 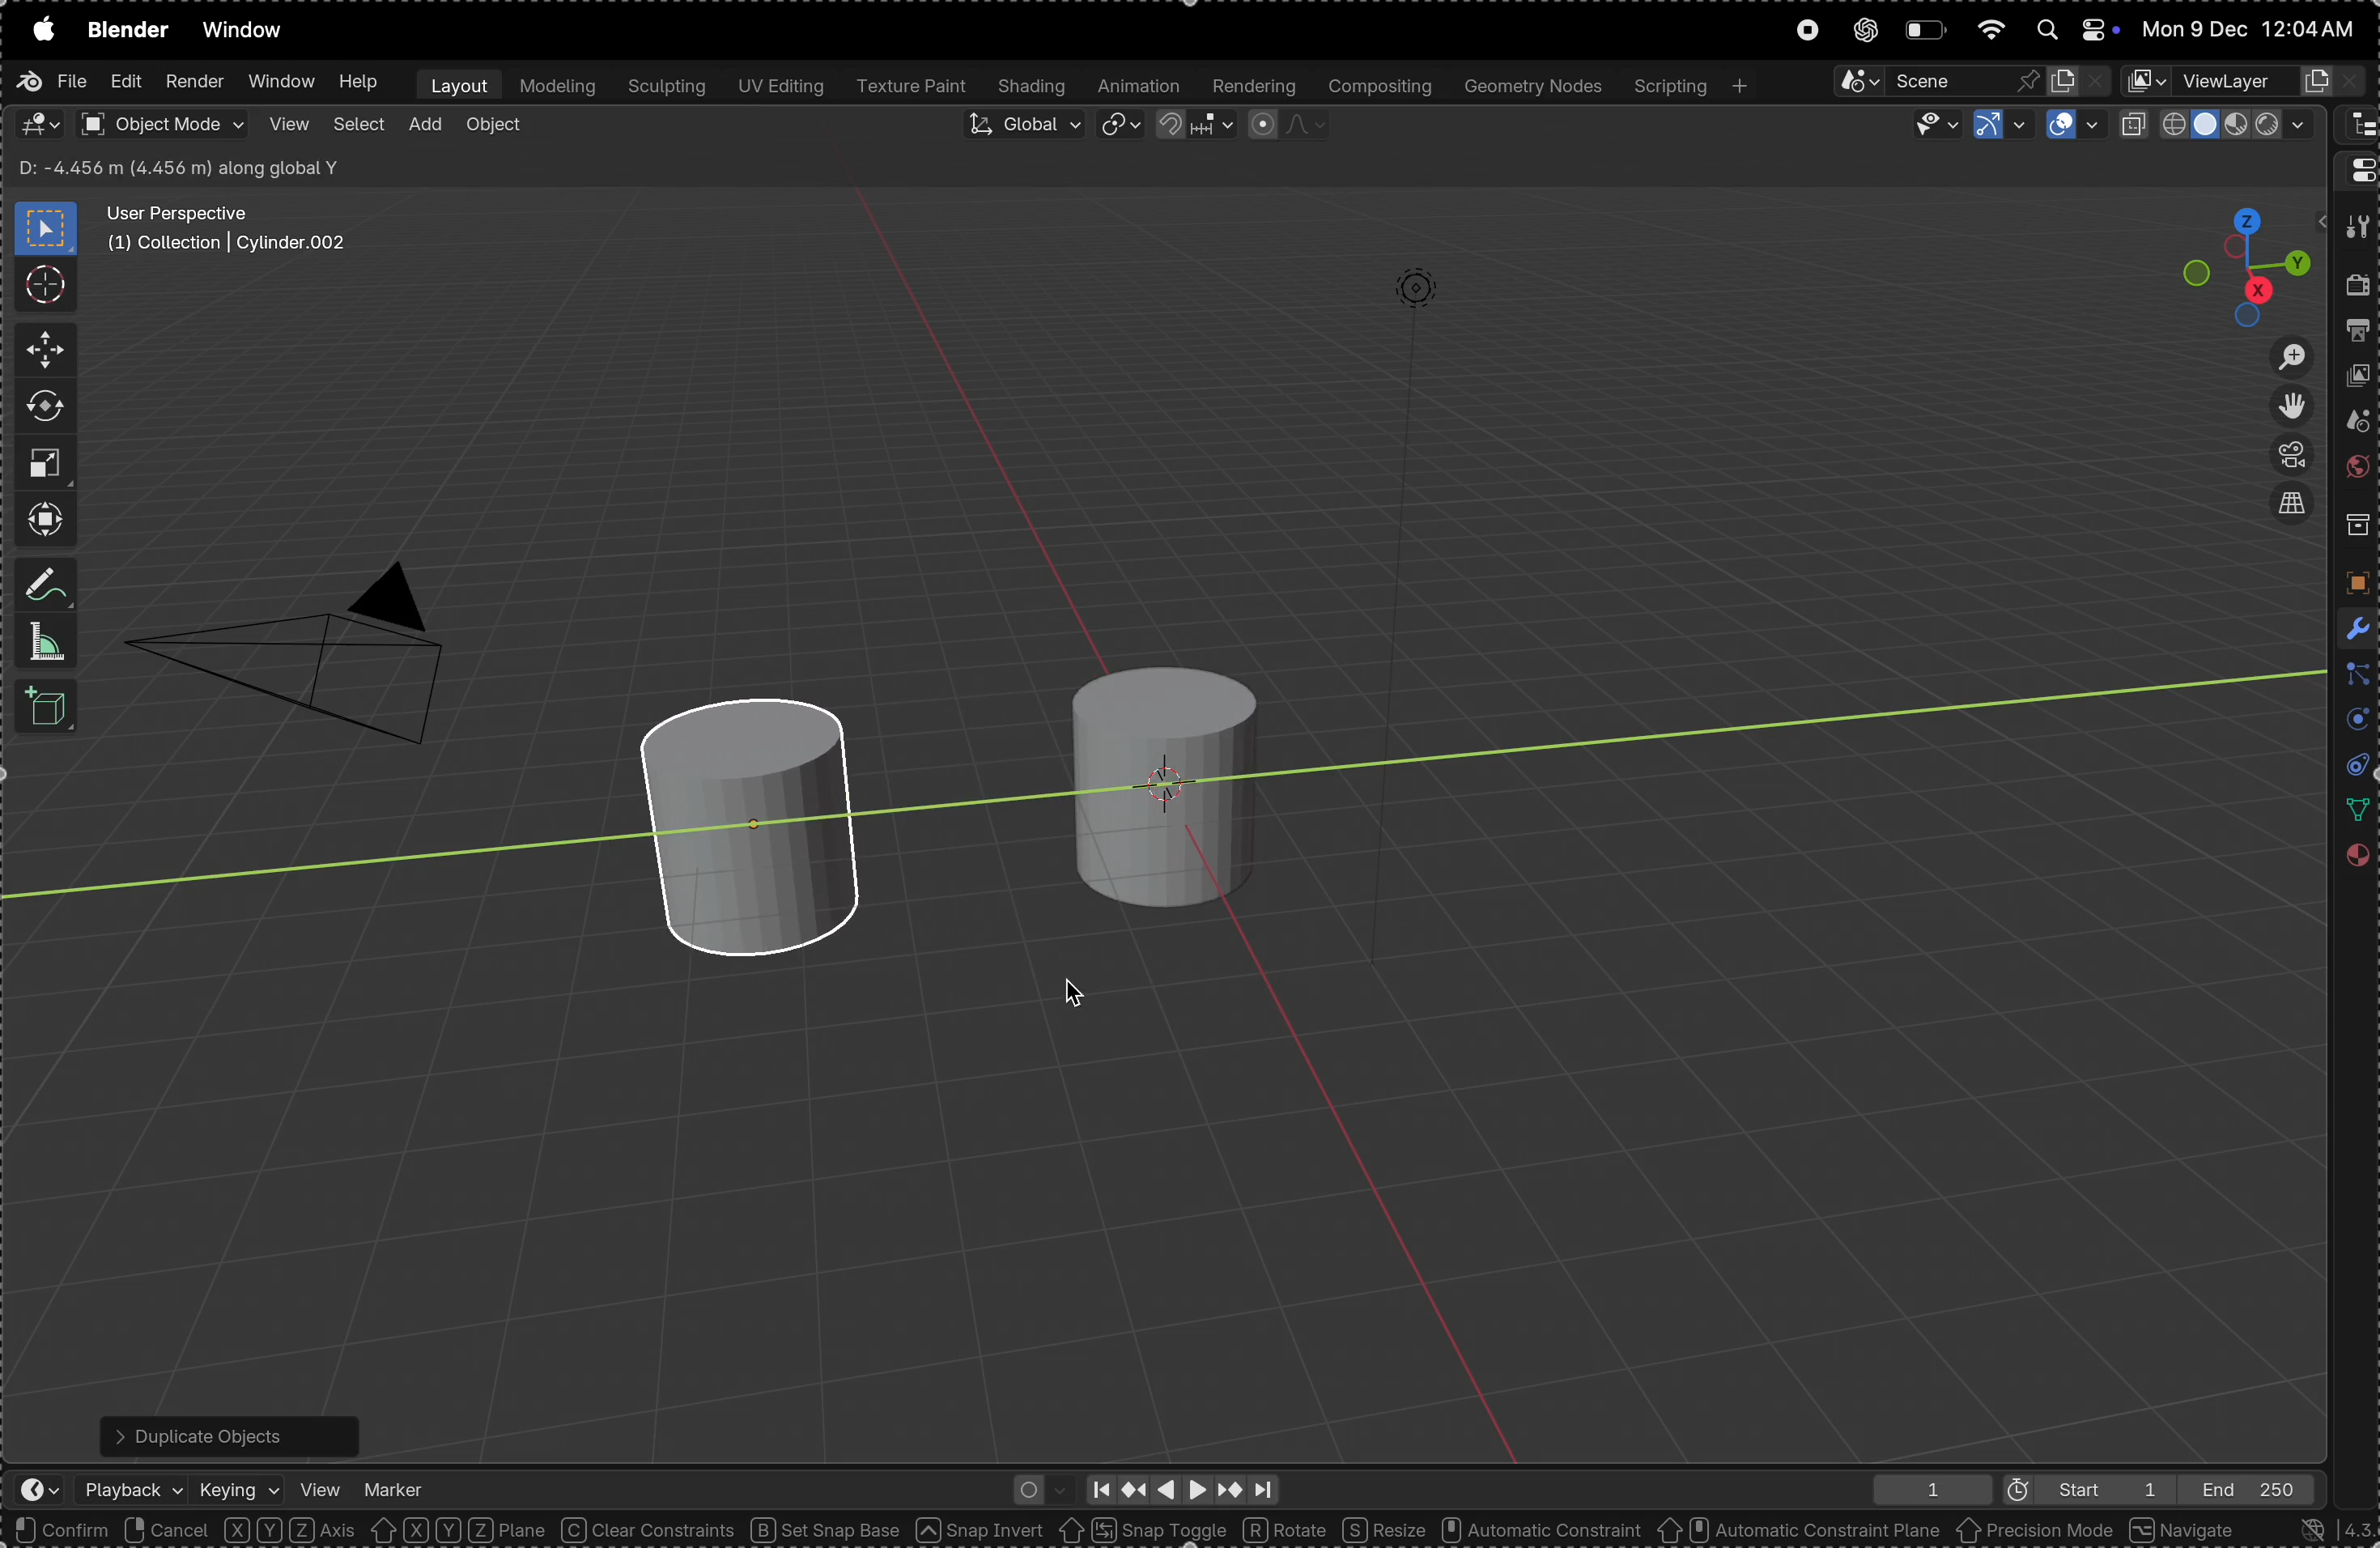 I want to click on composting, so click(x=1378, y=86).